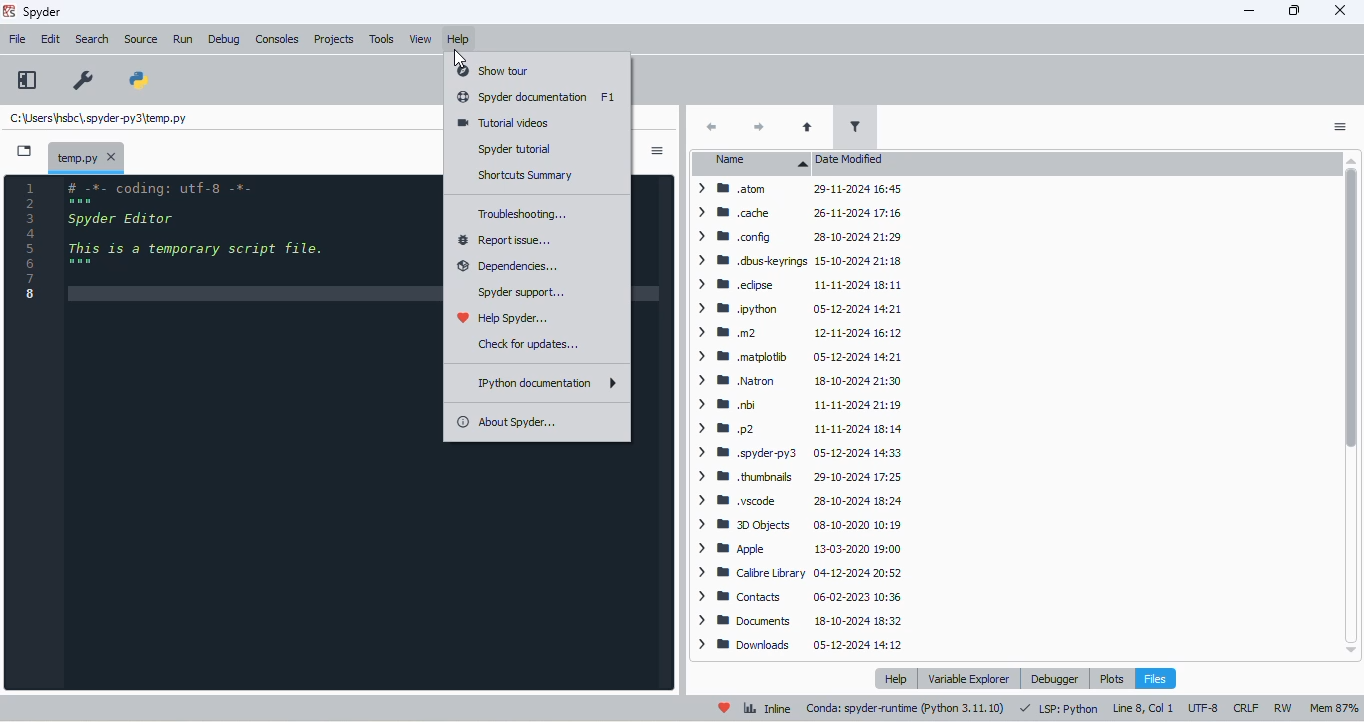 The height and width of the screenshot is (722, 1364). Describe the element at coordinates (252, 433) in the screenshot. I see `editor` at that location.